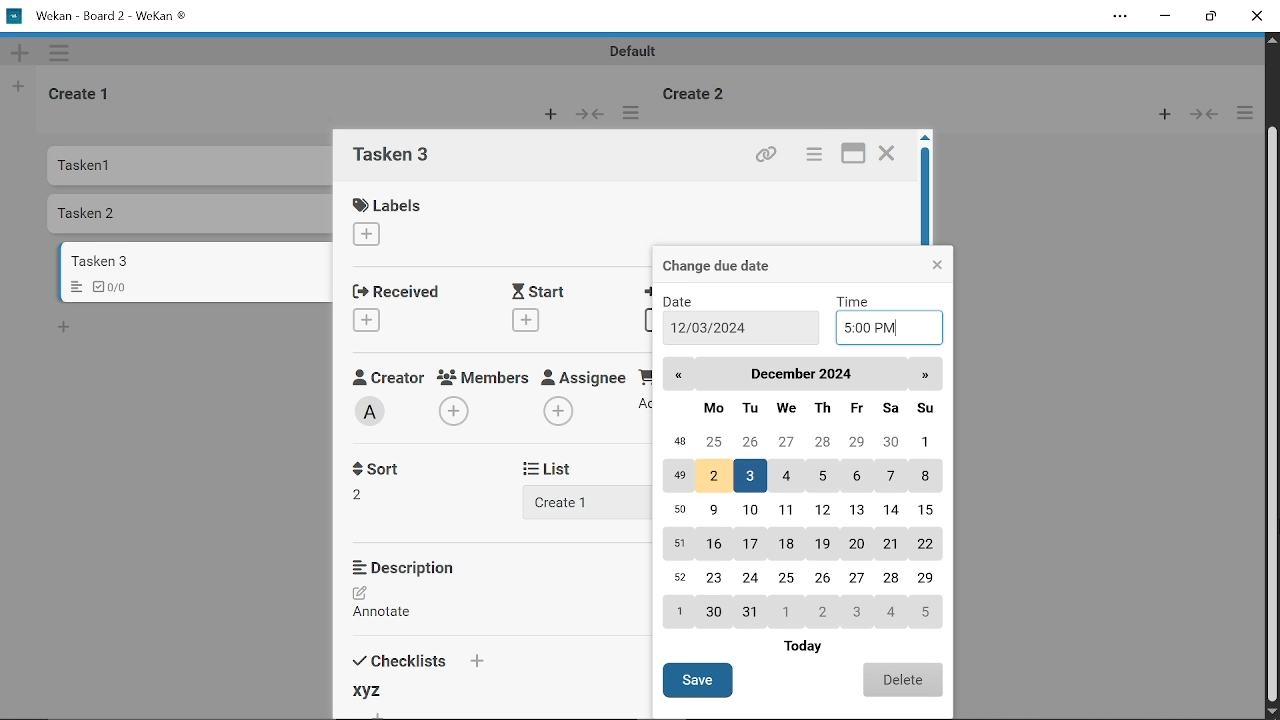  What do you see at coordinates (1258, 17) in the screenshot?
I see `Close` at bounding box center [1258, 17].